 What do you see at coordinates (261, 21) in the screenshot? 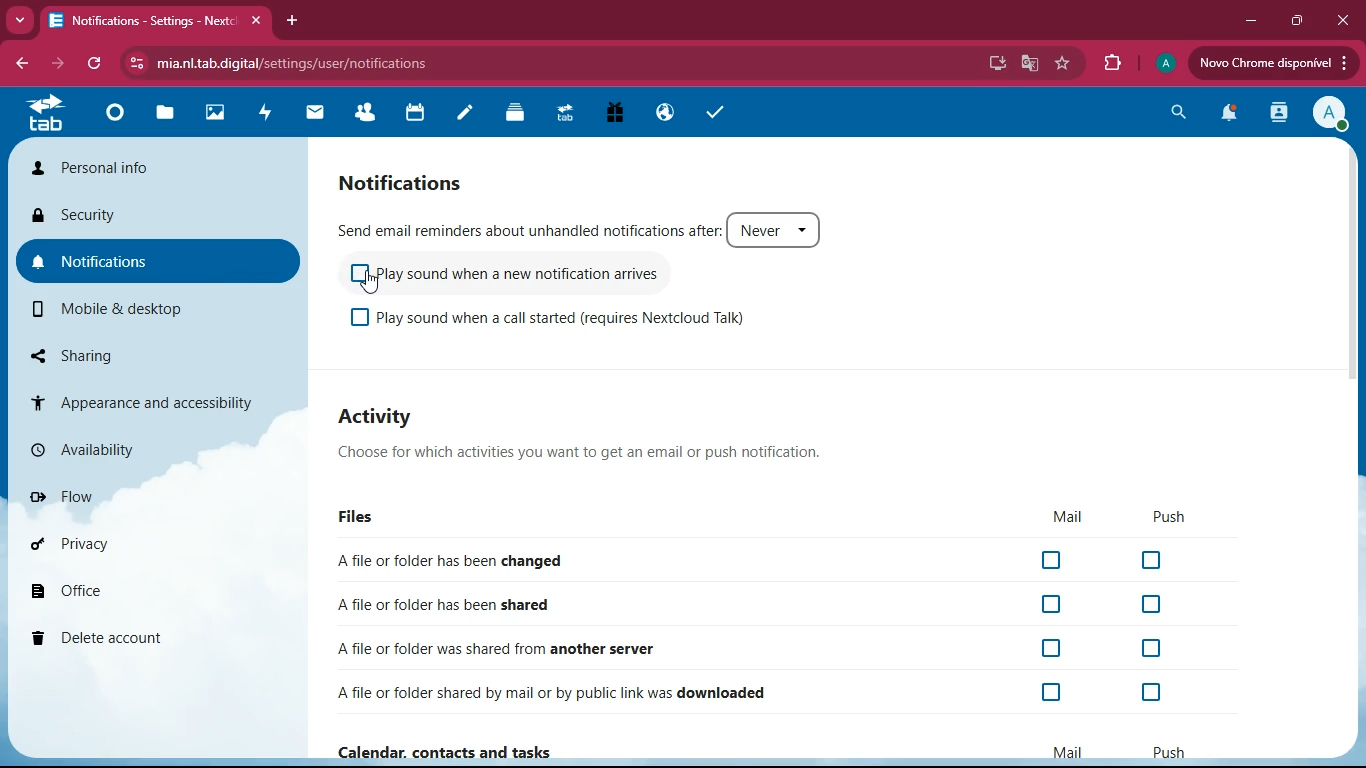
I see `cross` at bounding box center [261, 21].